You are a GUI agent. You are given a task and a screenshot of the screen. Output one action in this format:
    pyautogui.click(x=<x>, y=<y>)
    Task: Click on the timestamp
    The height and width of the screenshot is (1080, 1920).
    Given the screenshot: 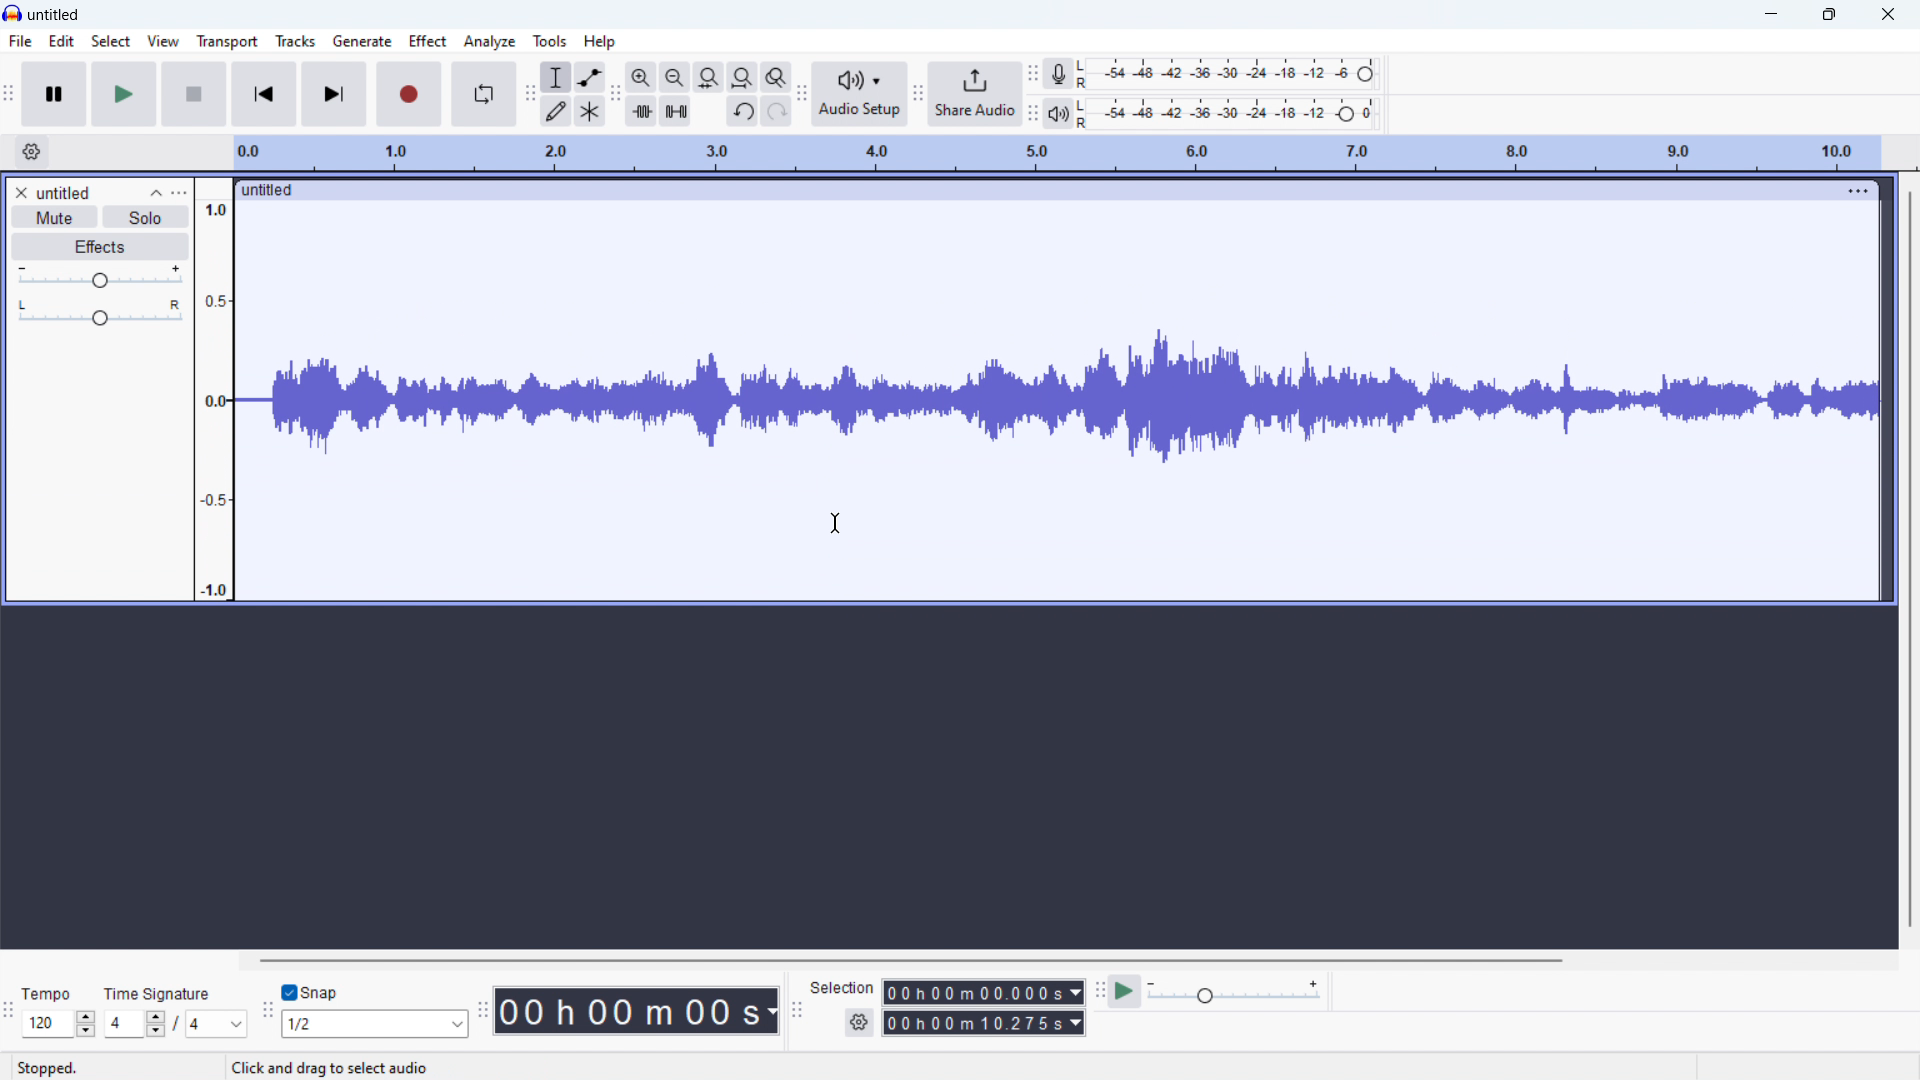 What is the action you would take?
    pyautogui.click(x=638, y=1010)
    